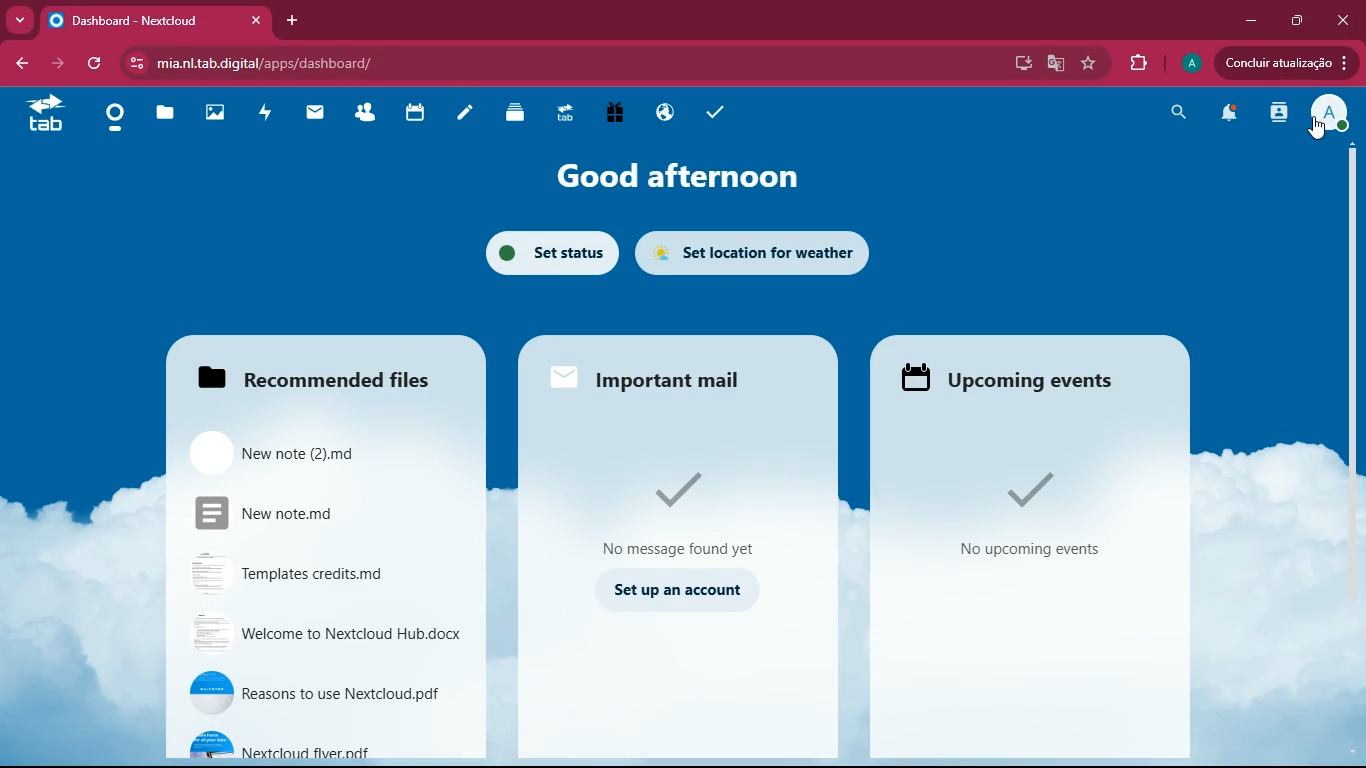 The image size is (1366, 768). I want to click on notes, so click(466, 115).